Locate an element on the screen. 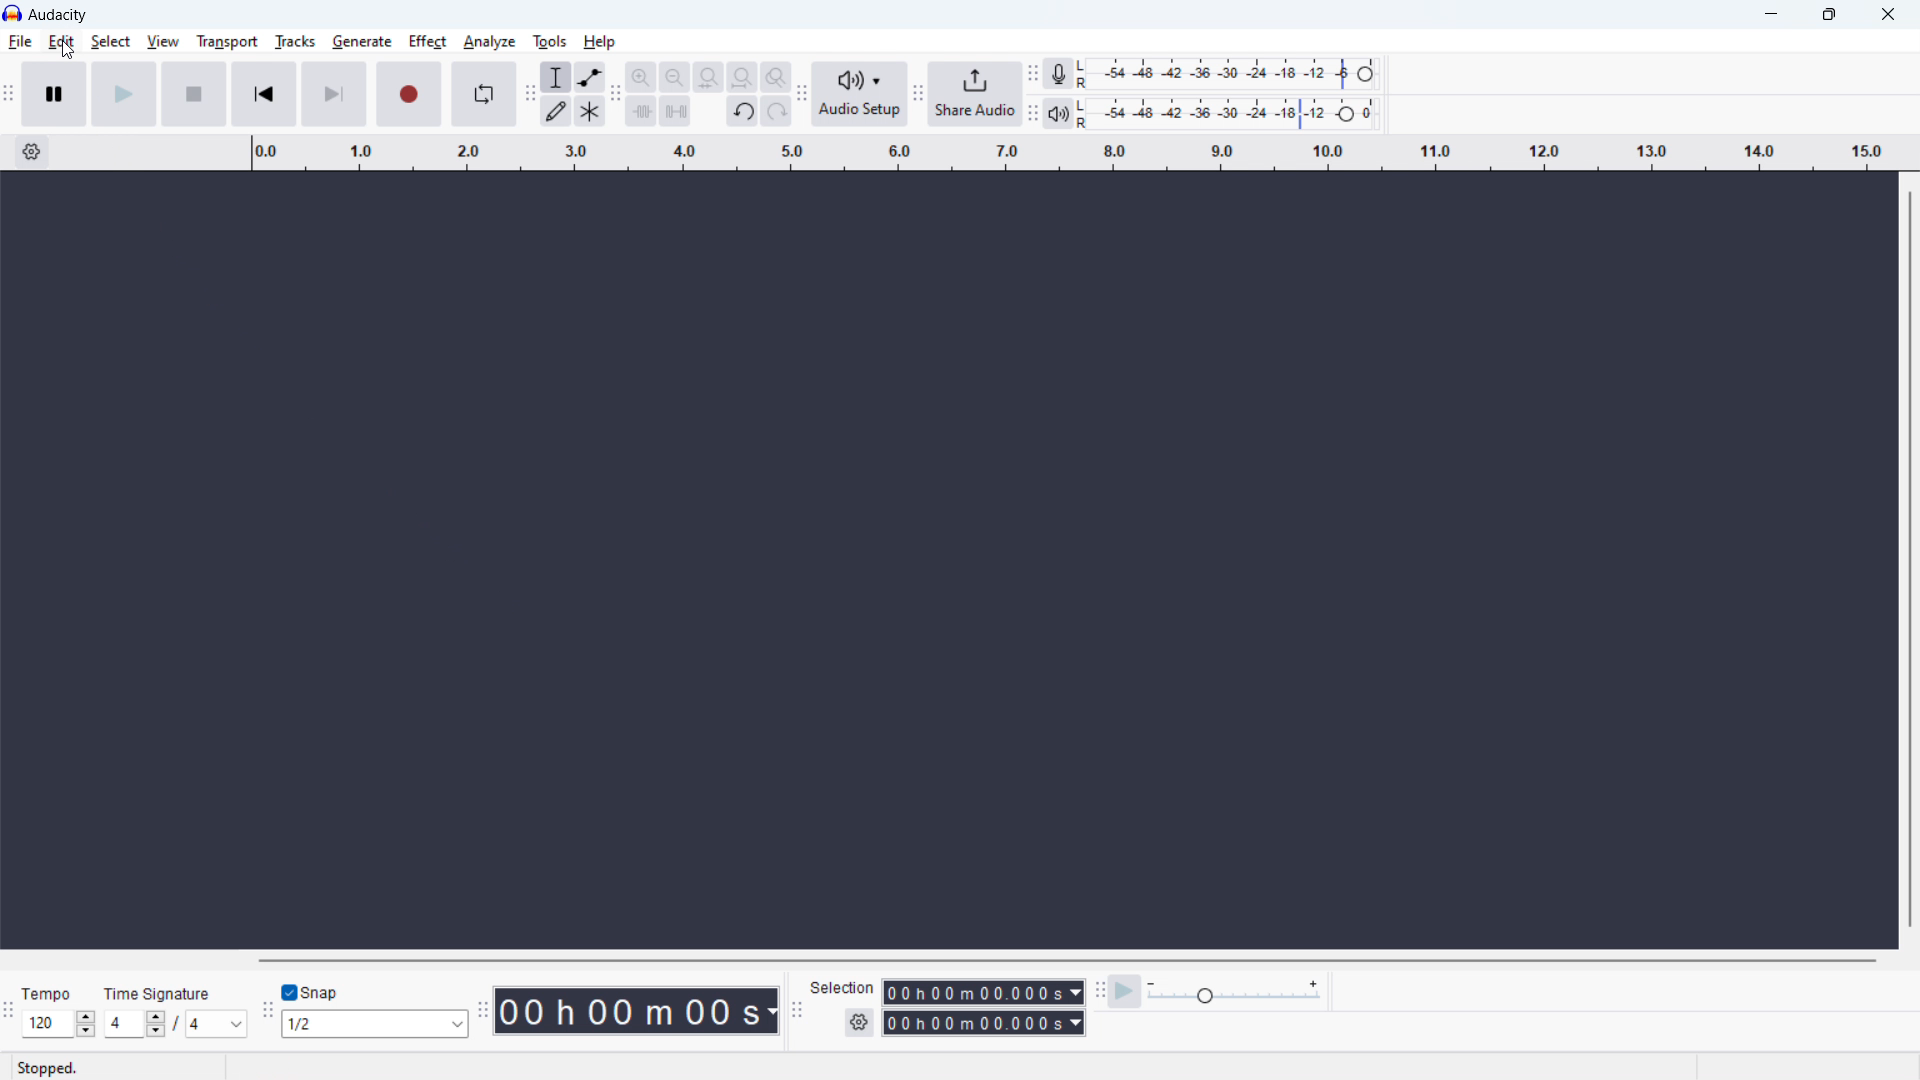 This screenshot has width=1920, height=1080. Selection is located at coordinates (842, 987).